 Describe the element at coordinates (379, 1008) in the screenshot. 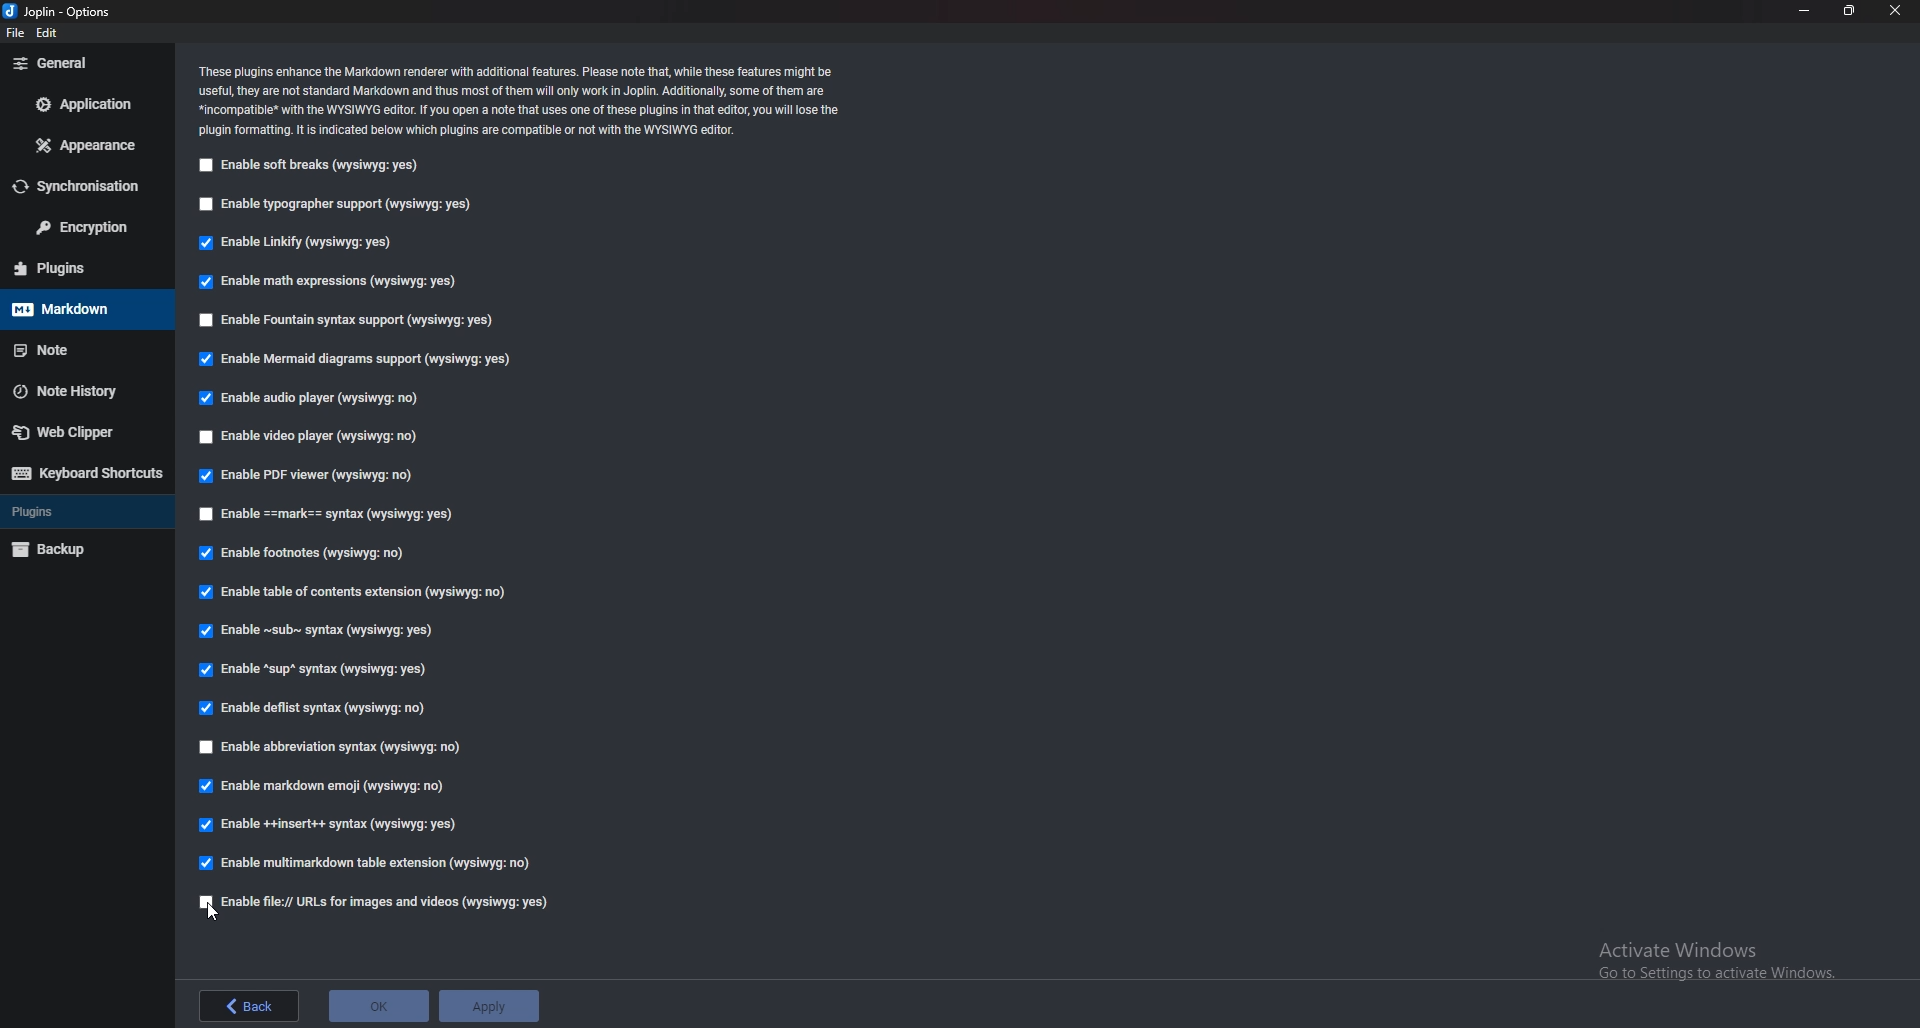

I see `ok` at that location.